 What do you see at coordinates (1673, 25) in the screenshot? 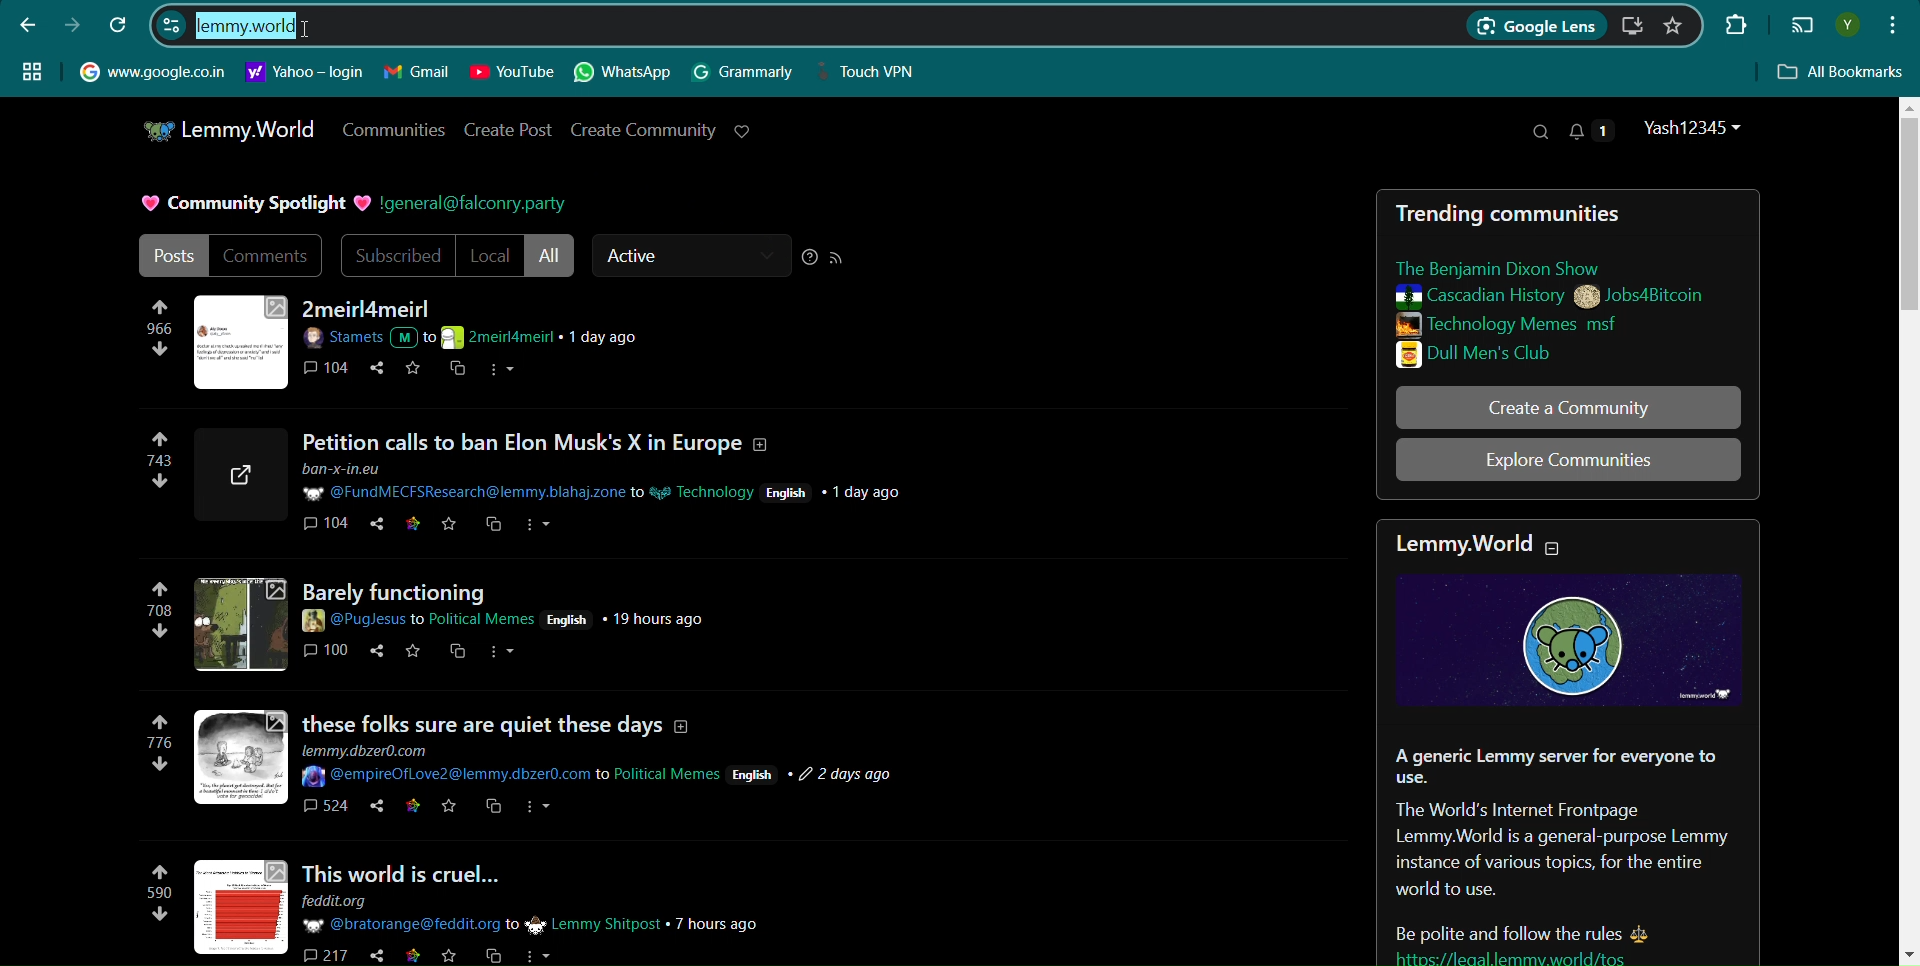
I see `Bookmark this tab` at bounding box center [1673, 25].